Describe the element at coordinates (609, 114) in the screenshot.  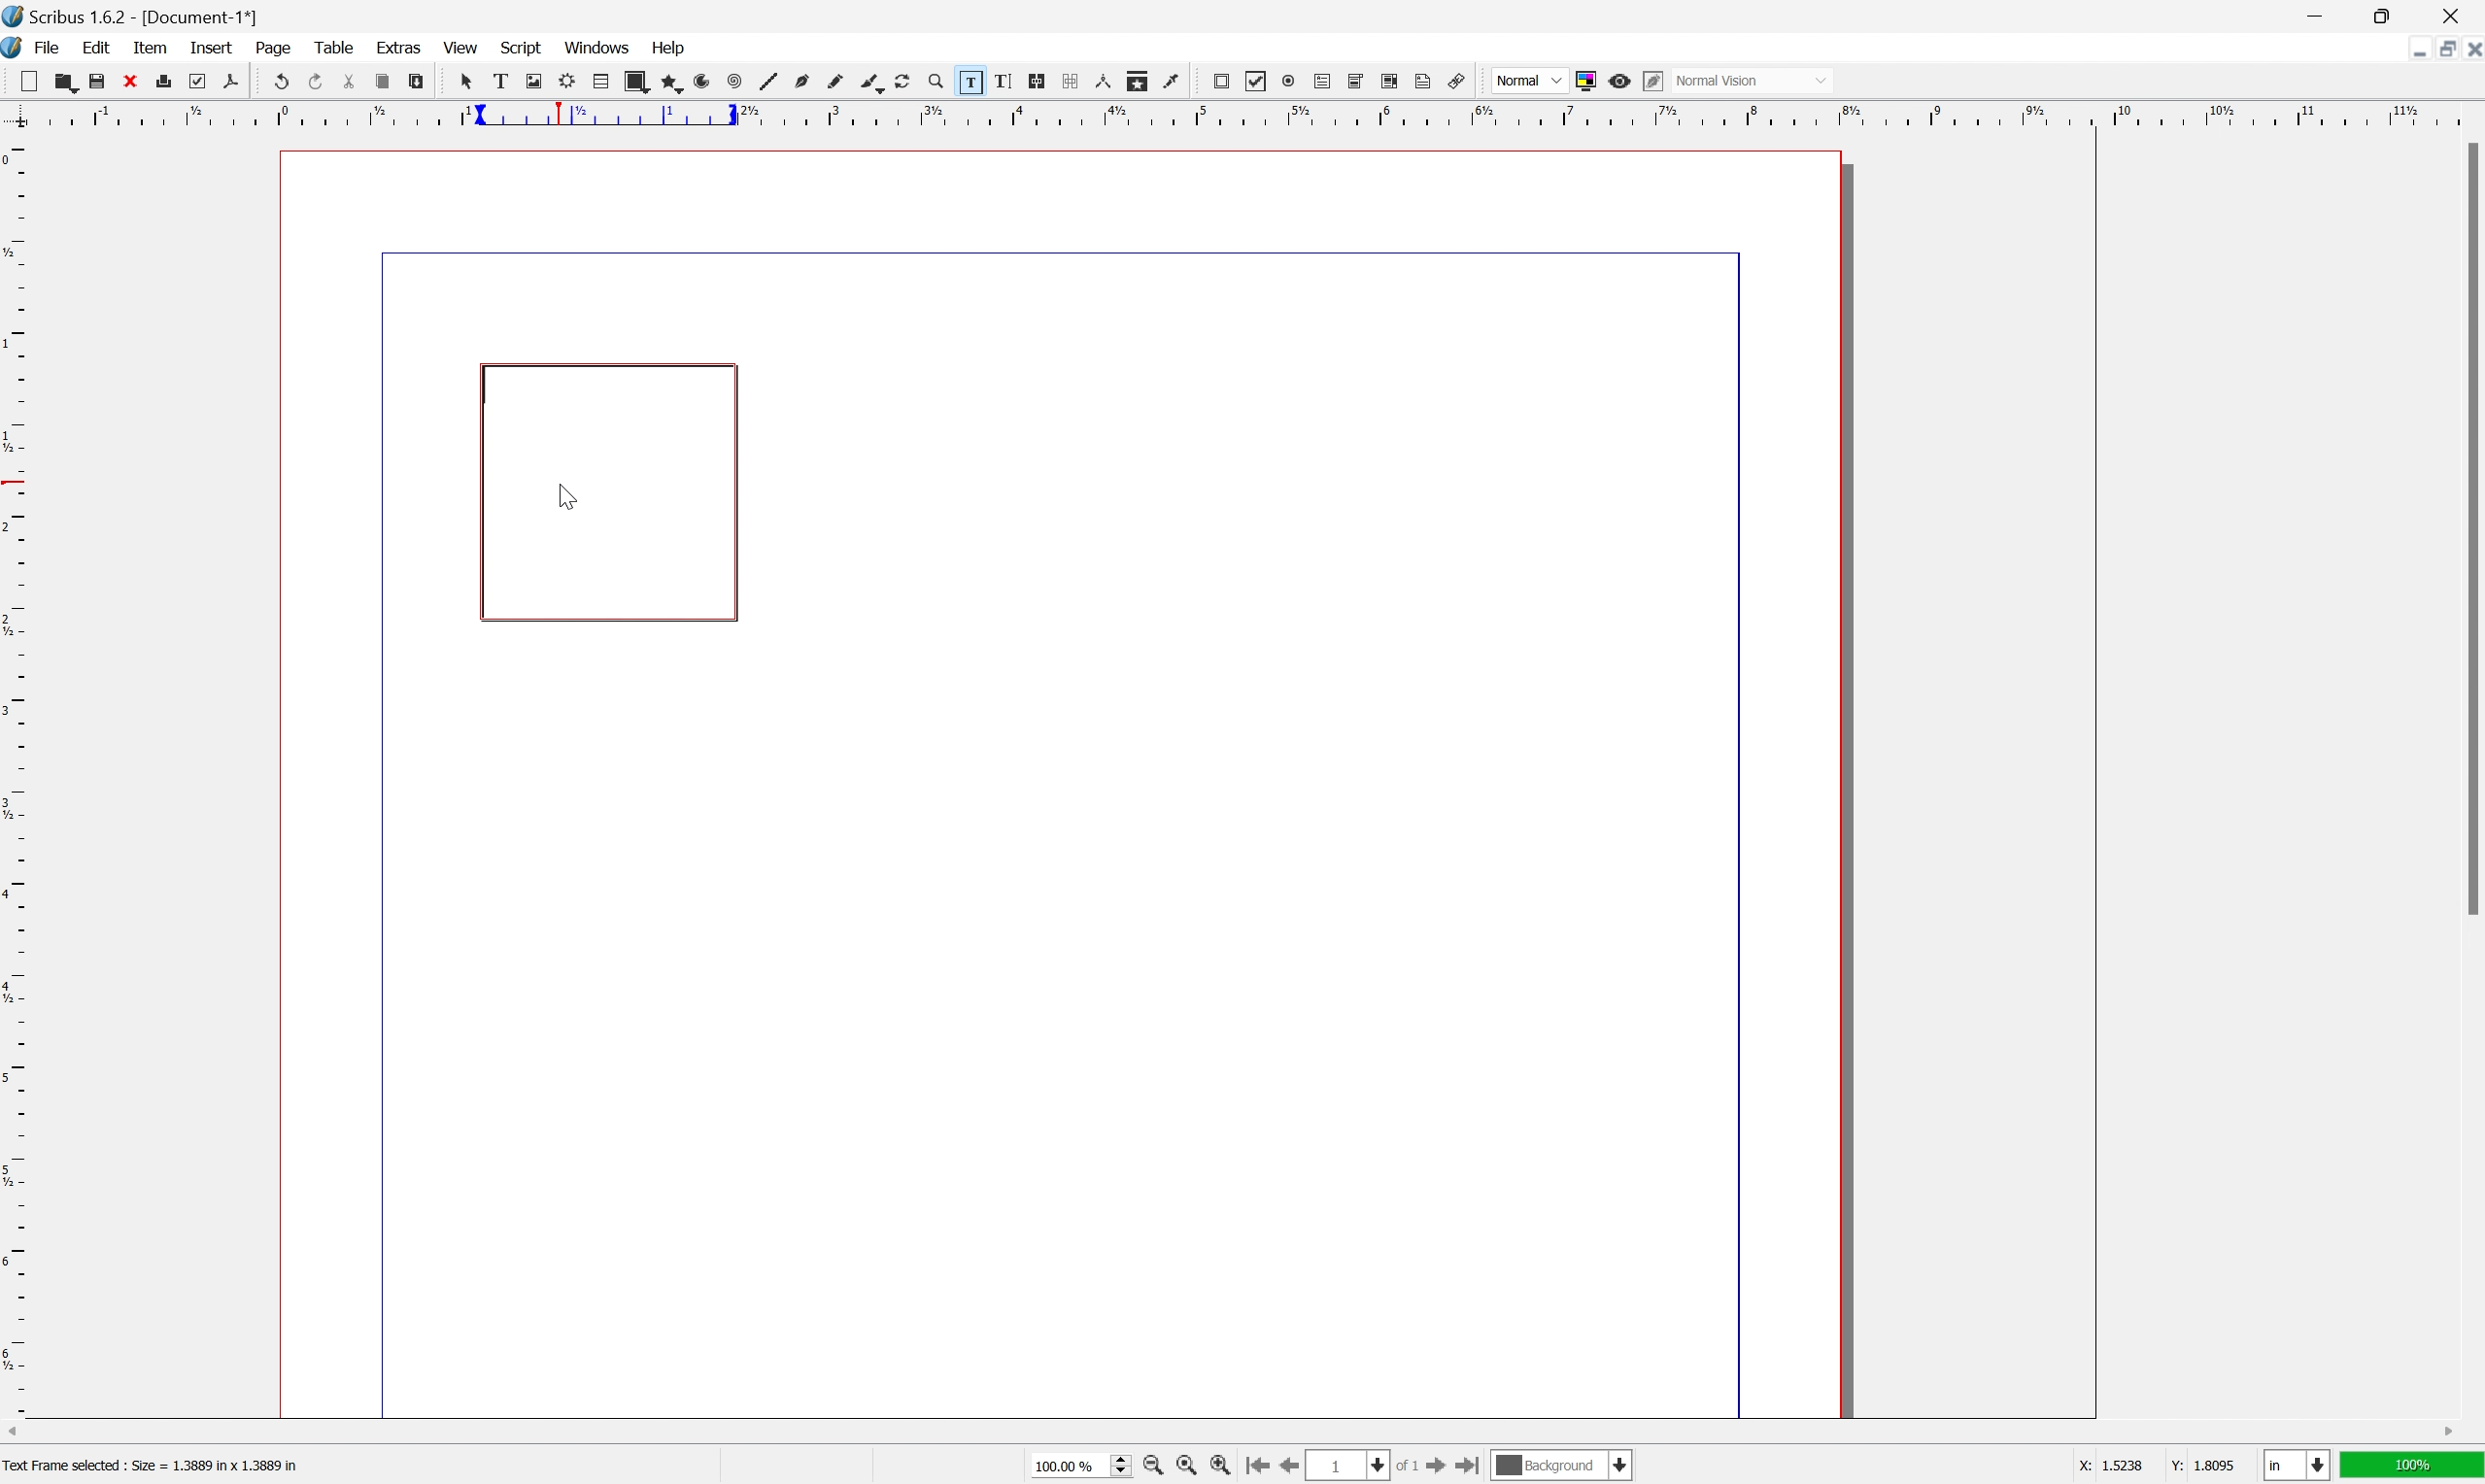
I see `scale selected` at that location.